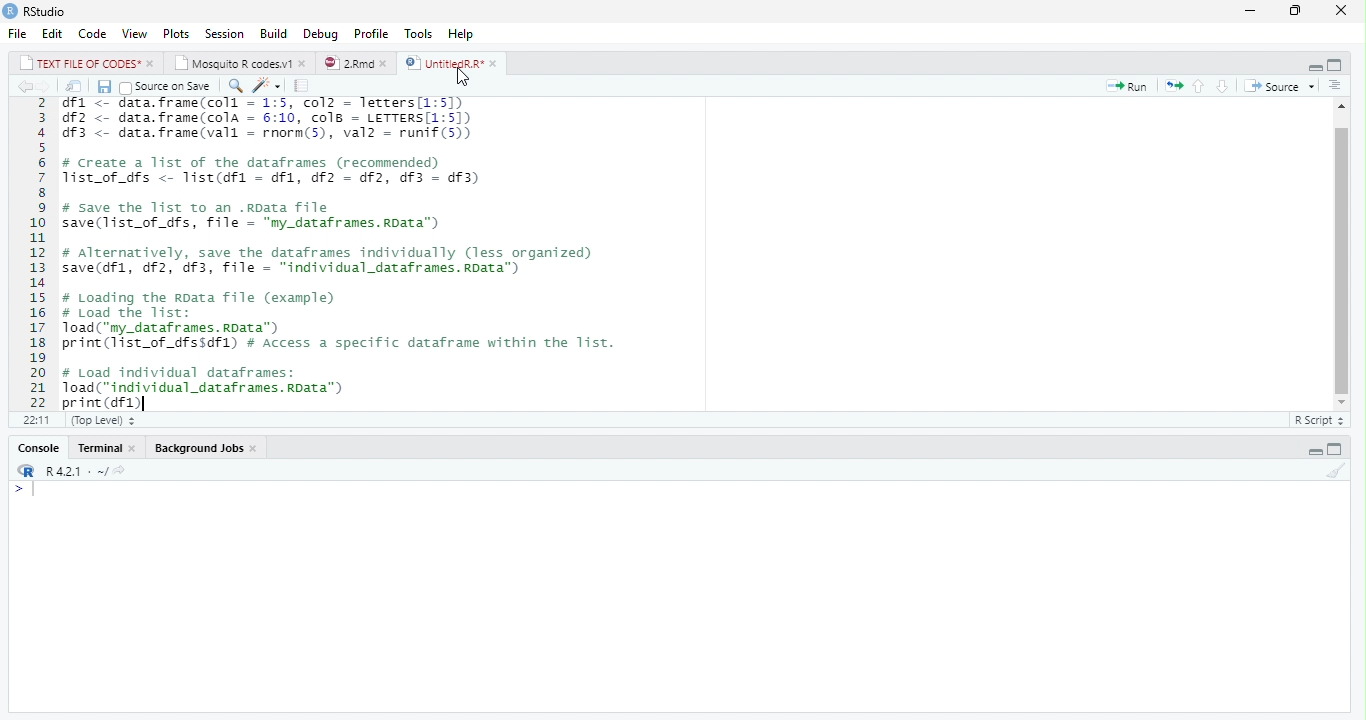 The width and height of the screenshot is (1366, 720). What do you see at coordinates (275, 32) in the screenshot?
I see `Build` at bounding box center [275, 32].